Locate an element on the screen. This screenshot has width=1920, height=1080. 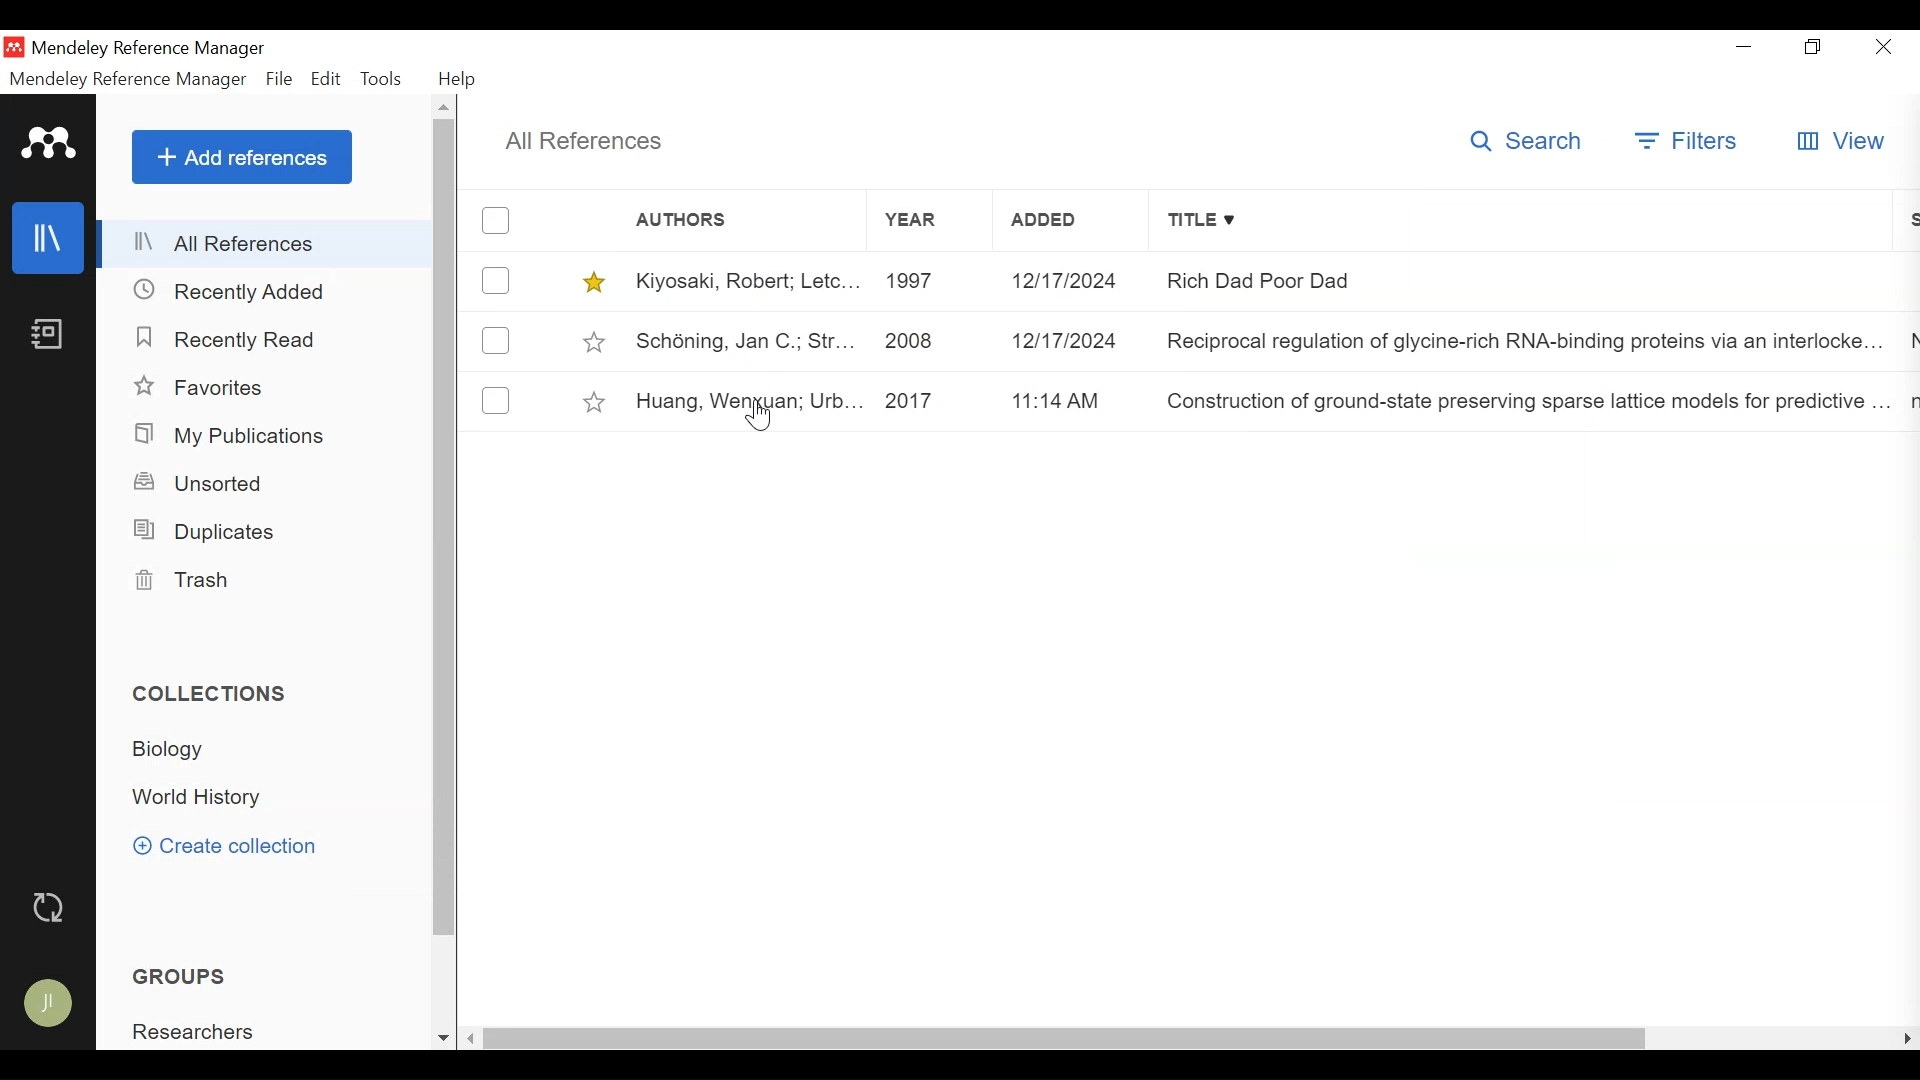
Horizontal Scroll bar is located at coordinates (1064, 1038).